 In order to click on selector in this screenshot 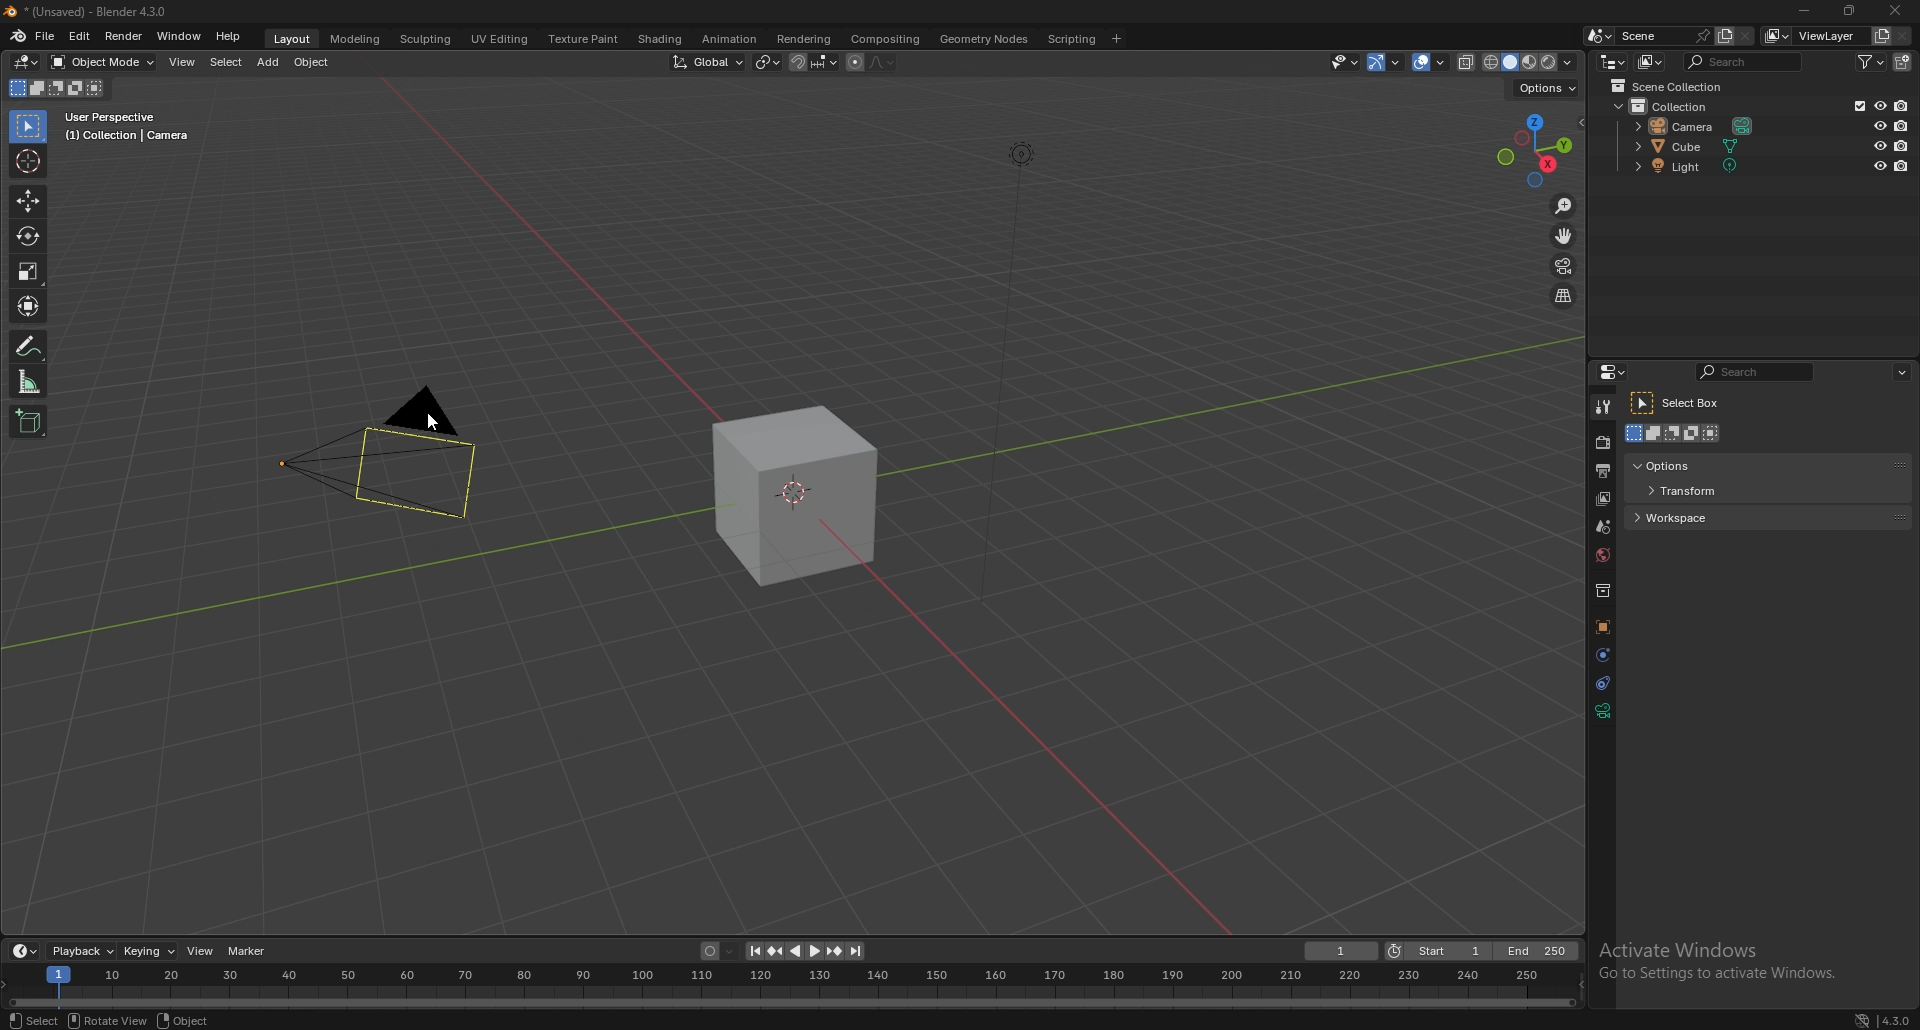, I will do `click(28, 127)`.